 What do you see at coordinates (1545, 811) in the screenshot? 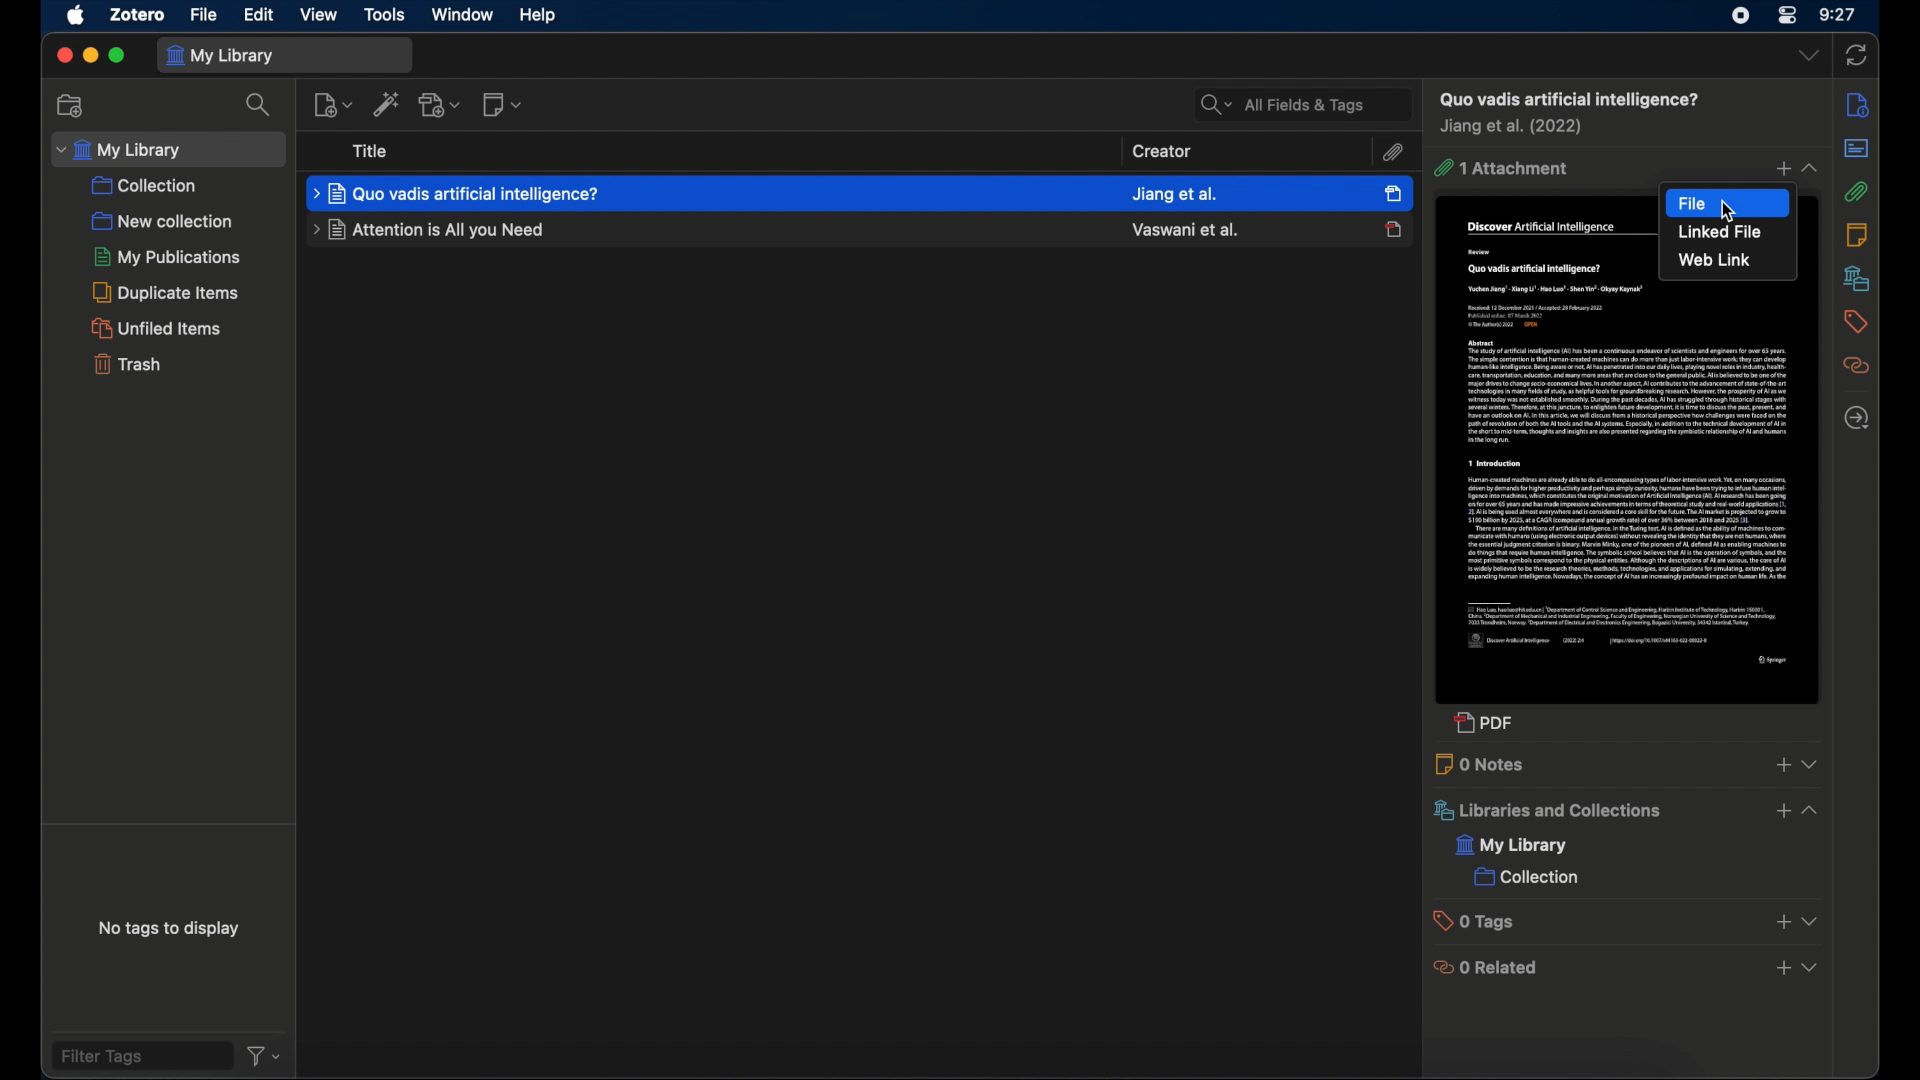
I see `libraries and collections` at bounding box center [1545, 811].